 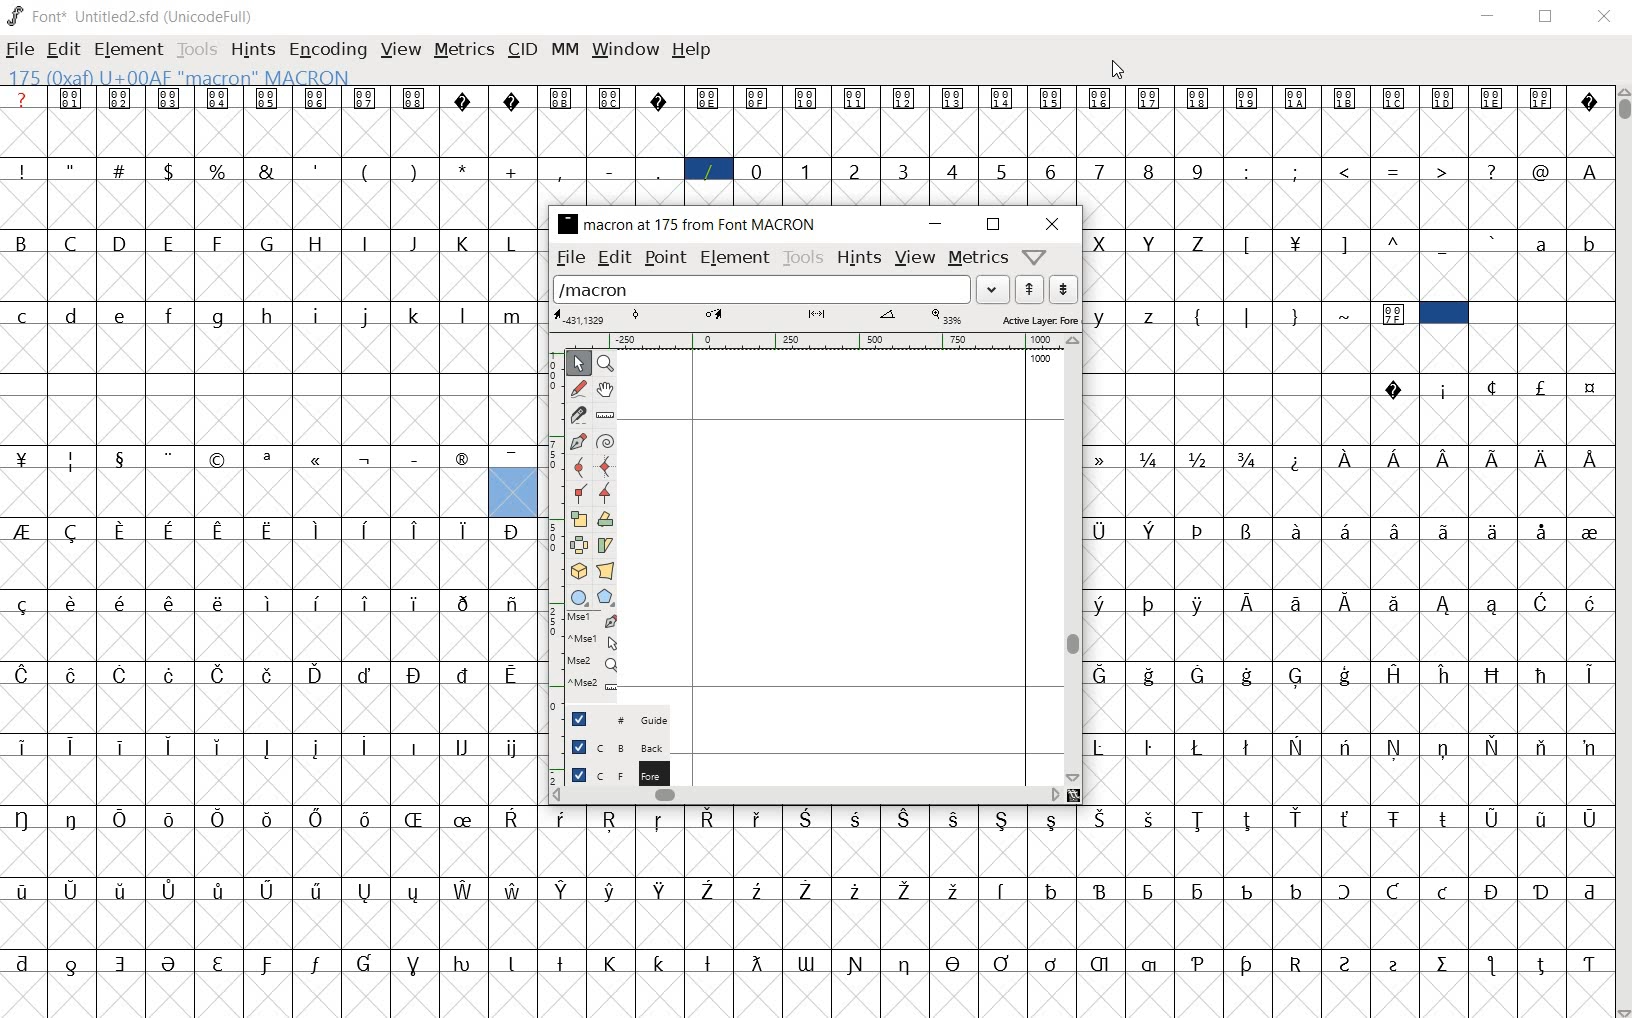 I want to click on y, so click(x=1102, y=315).